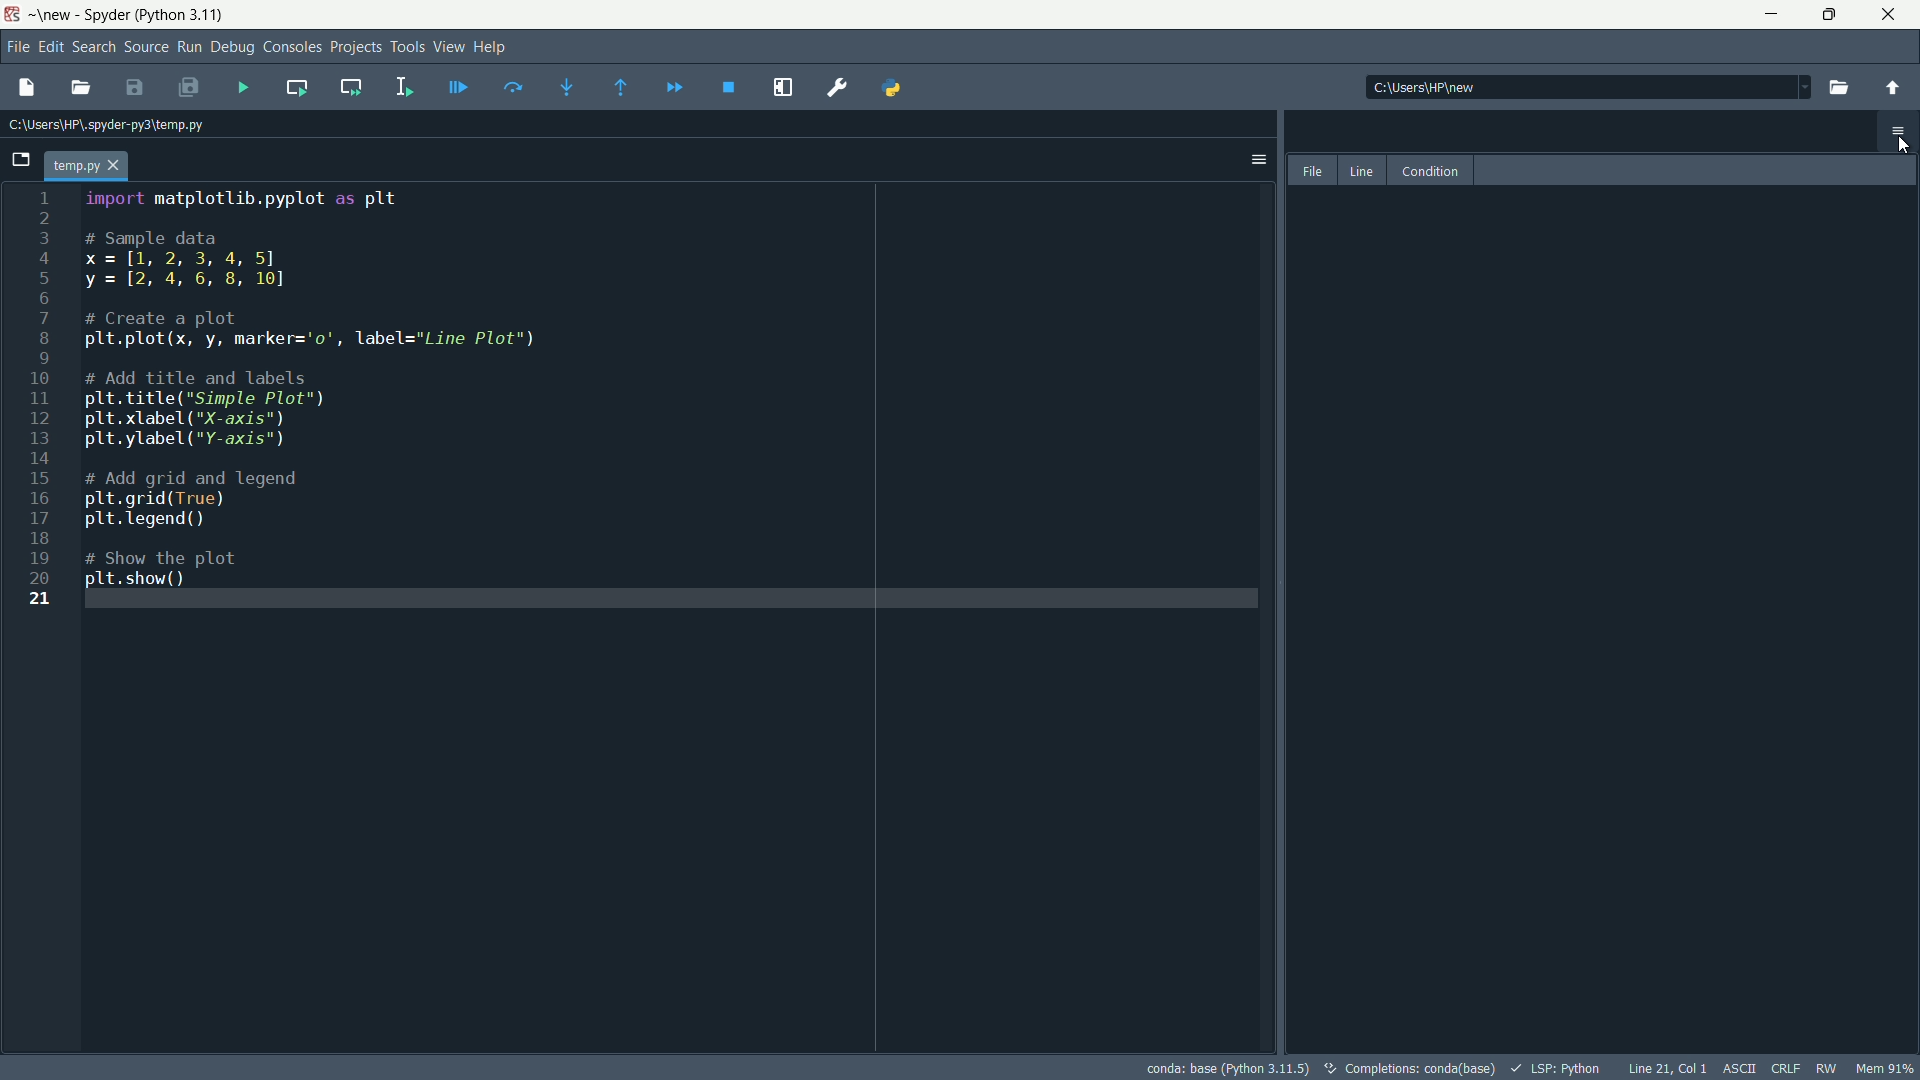 The width and height of the screenshot is (1920, 1080). What do you see at coordinates (16, 45) in the screenshot?
I see `file menu` at bounding box center [16, 45].